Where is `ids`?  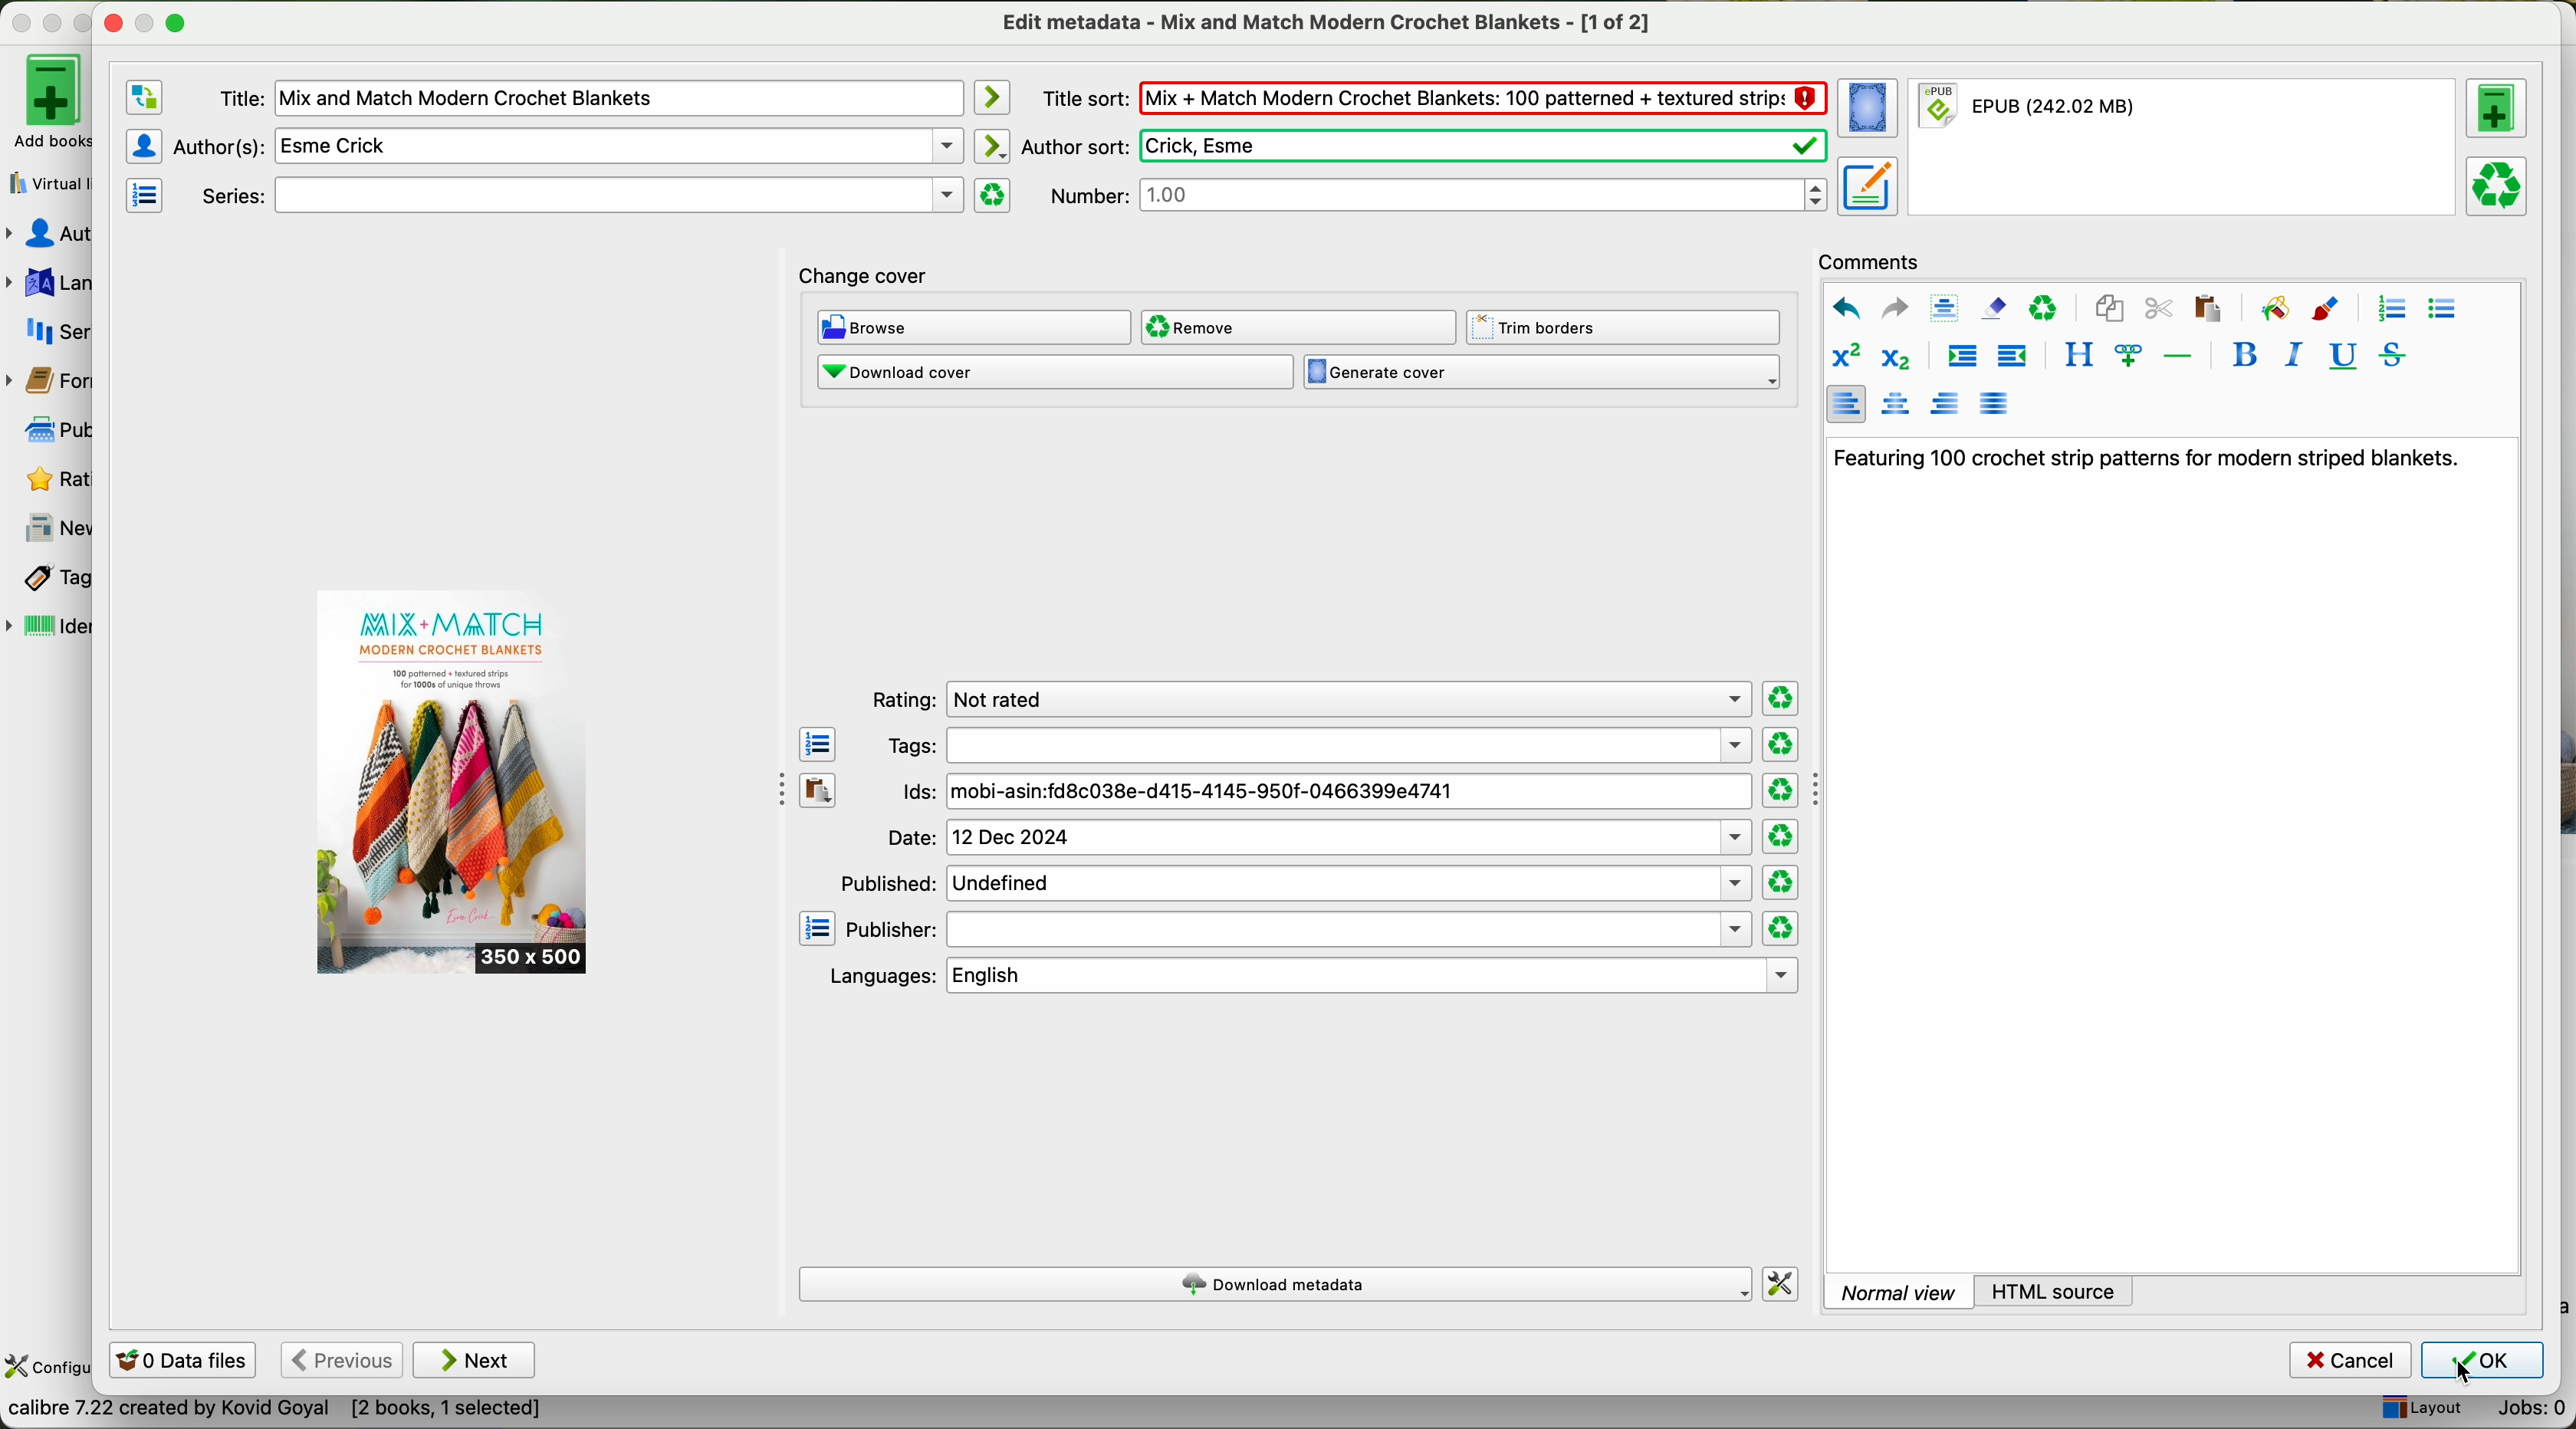 ids is located at coordinates (1325, 793).